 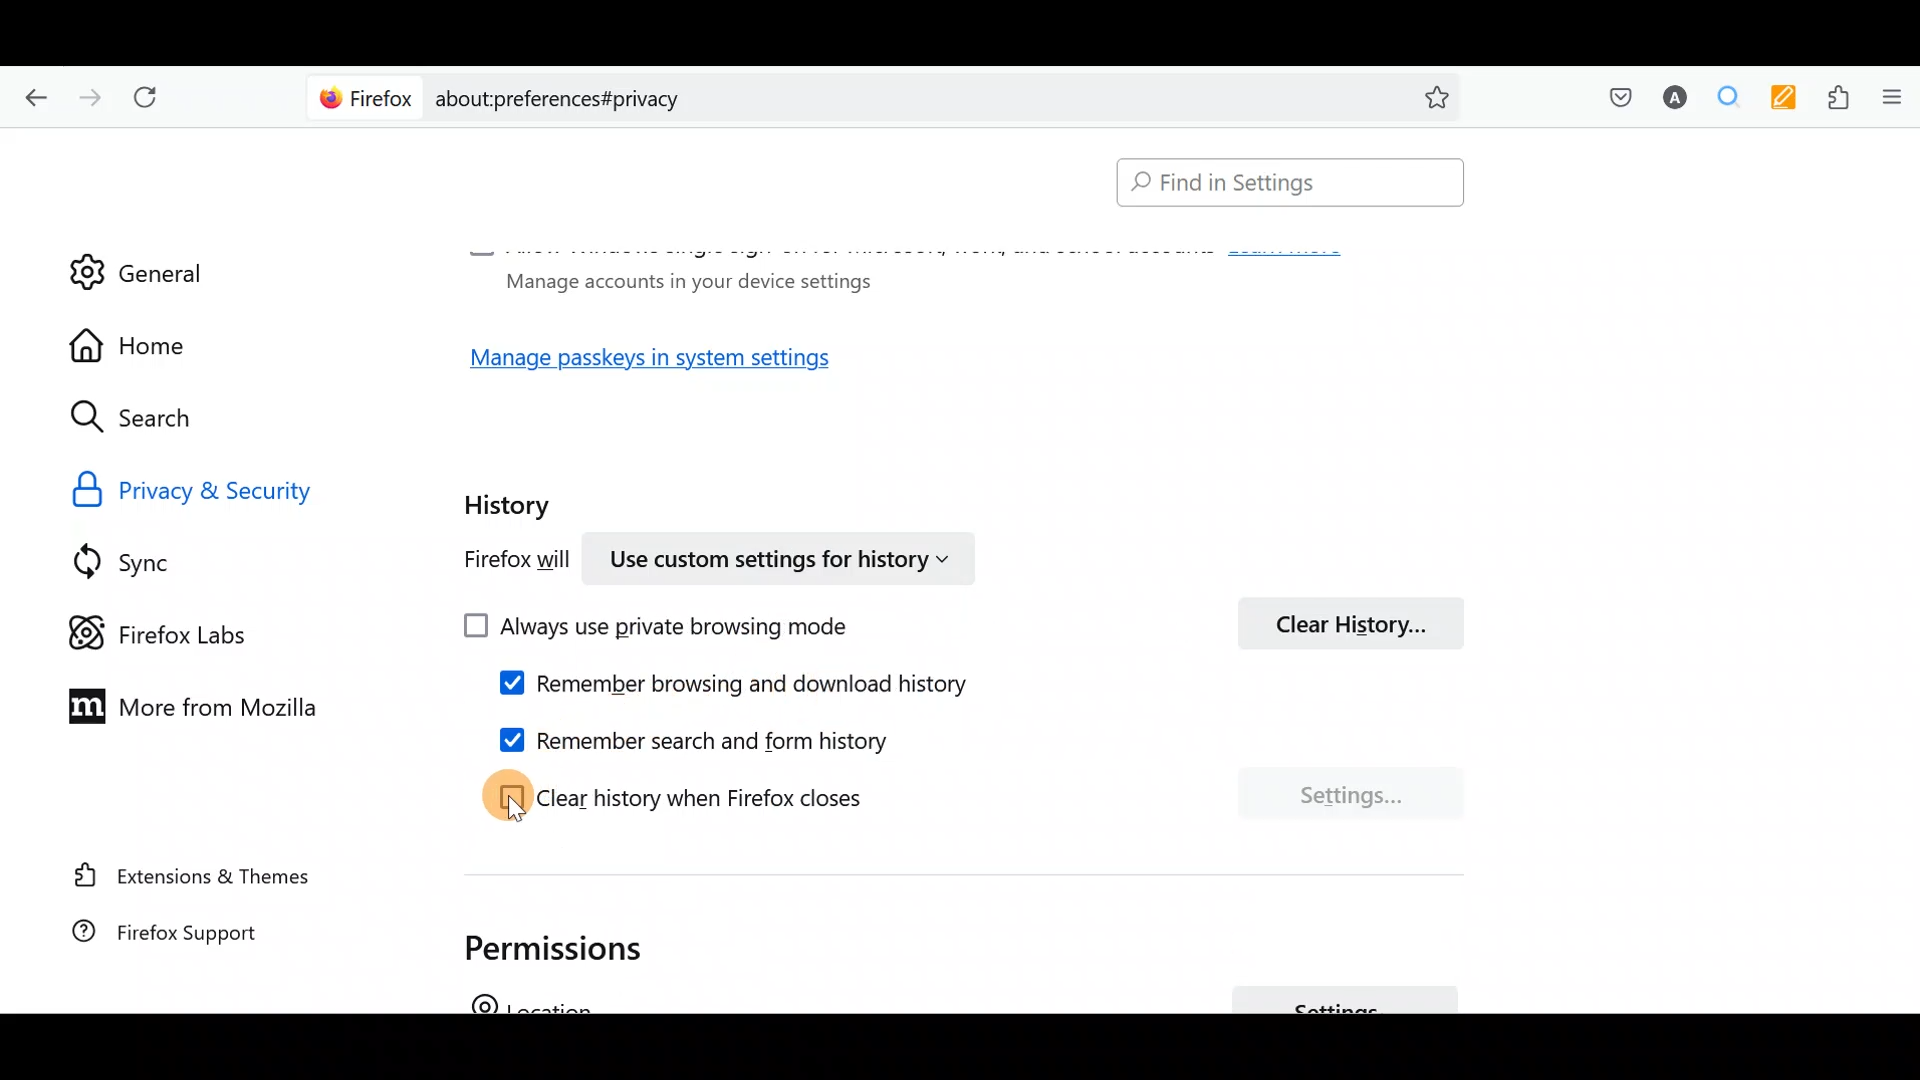 What do you see at coordinates (496, 563) in the screenshot?
I see `Firefox will` at bounding box center [496, 563].